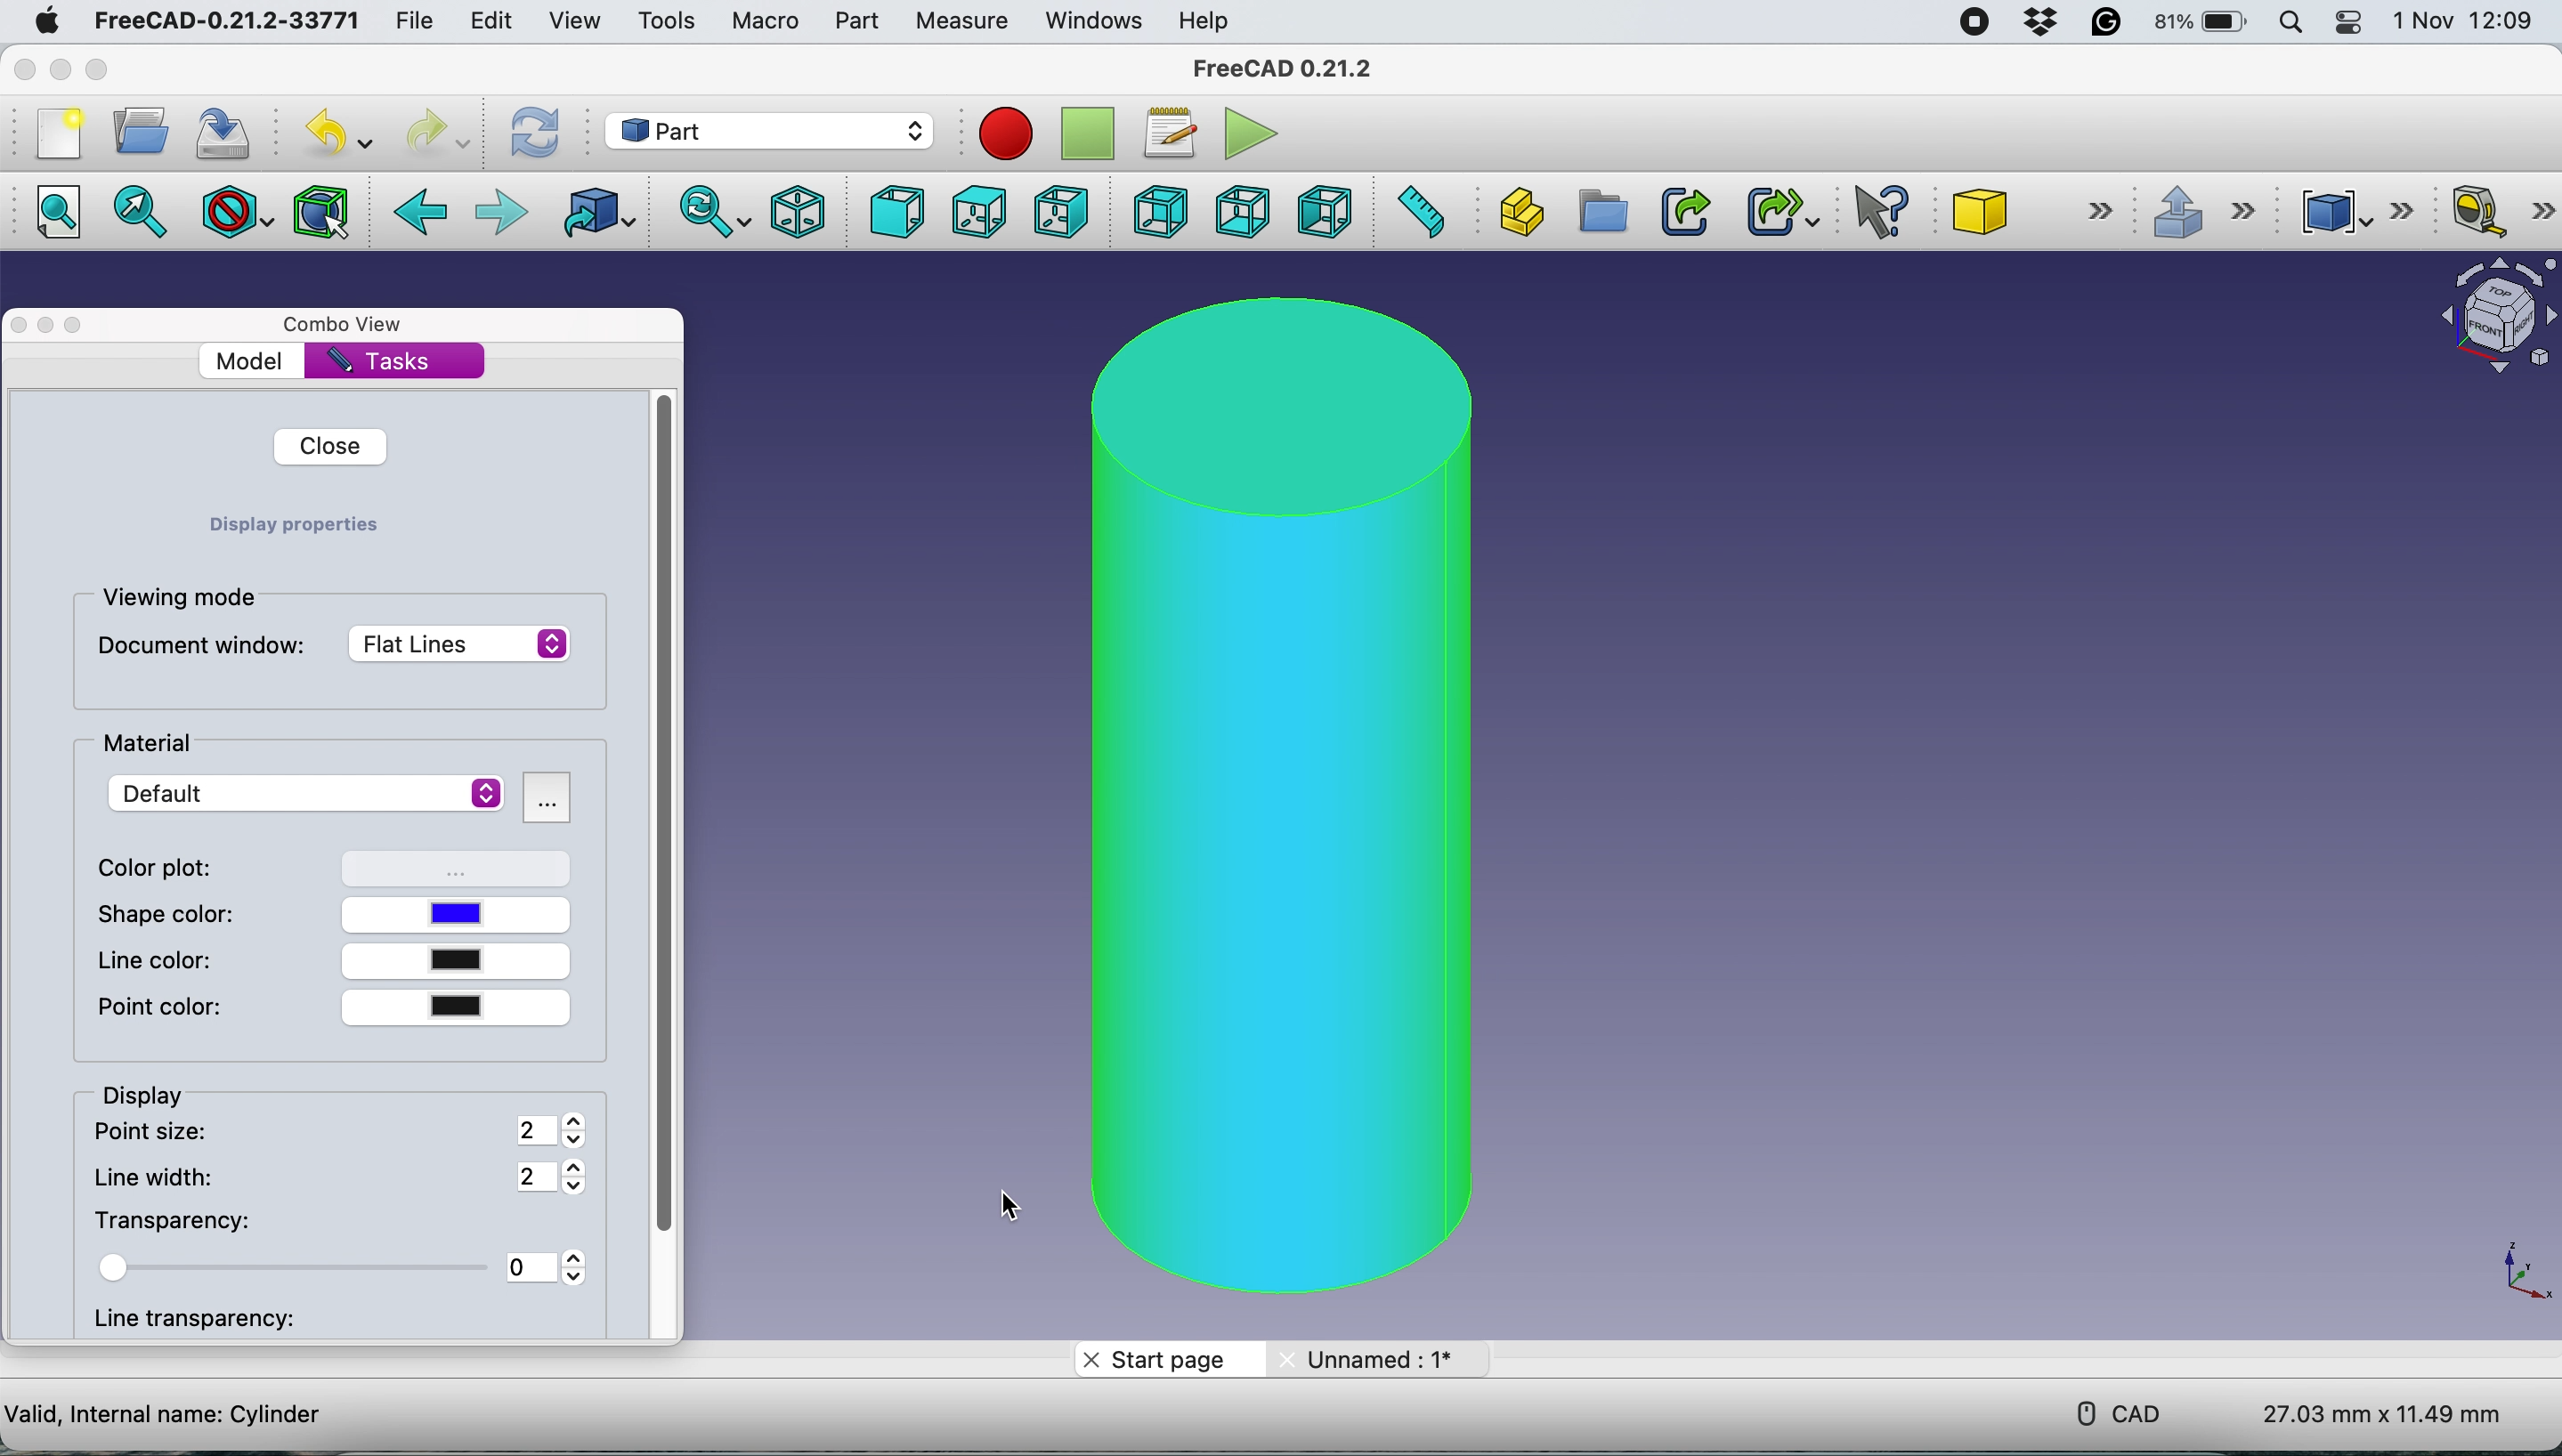 The width and height of the screenshot is (2562, 1456). I want to click on grammarly, so click(2106, 25).